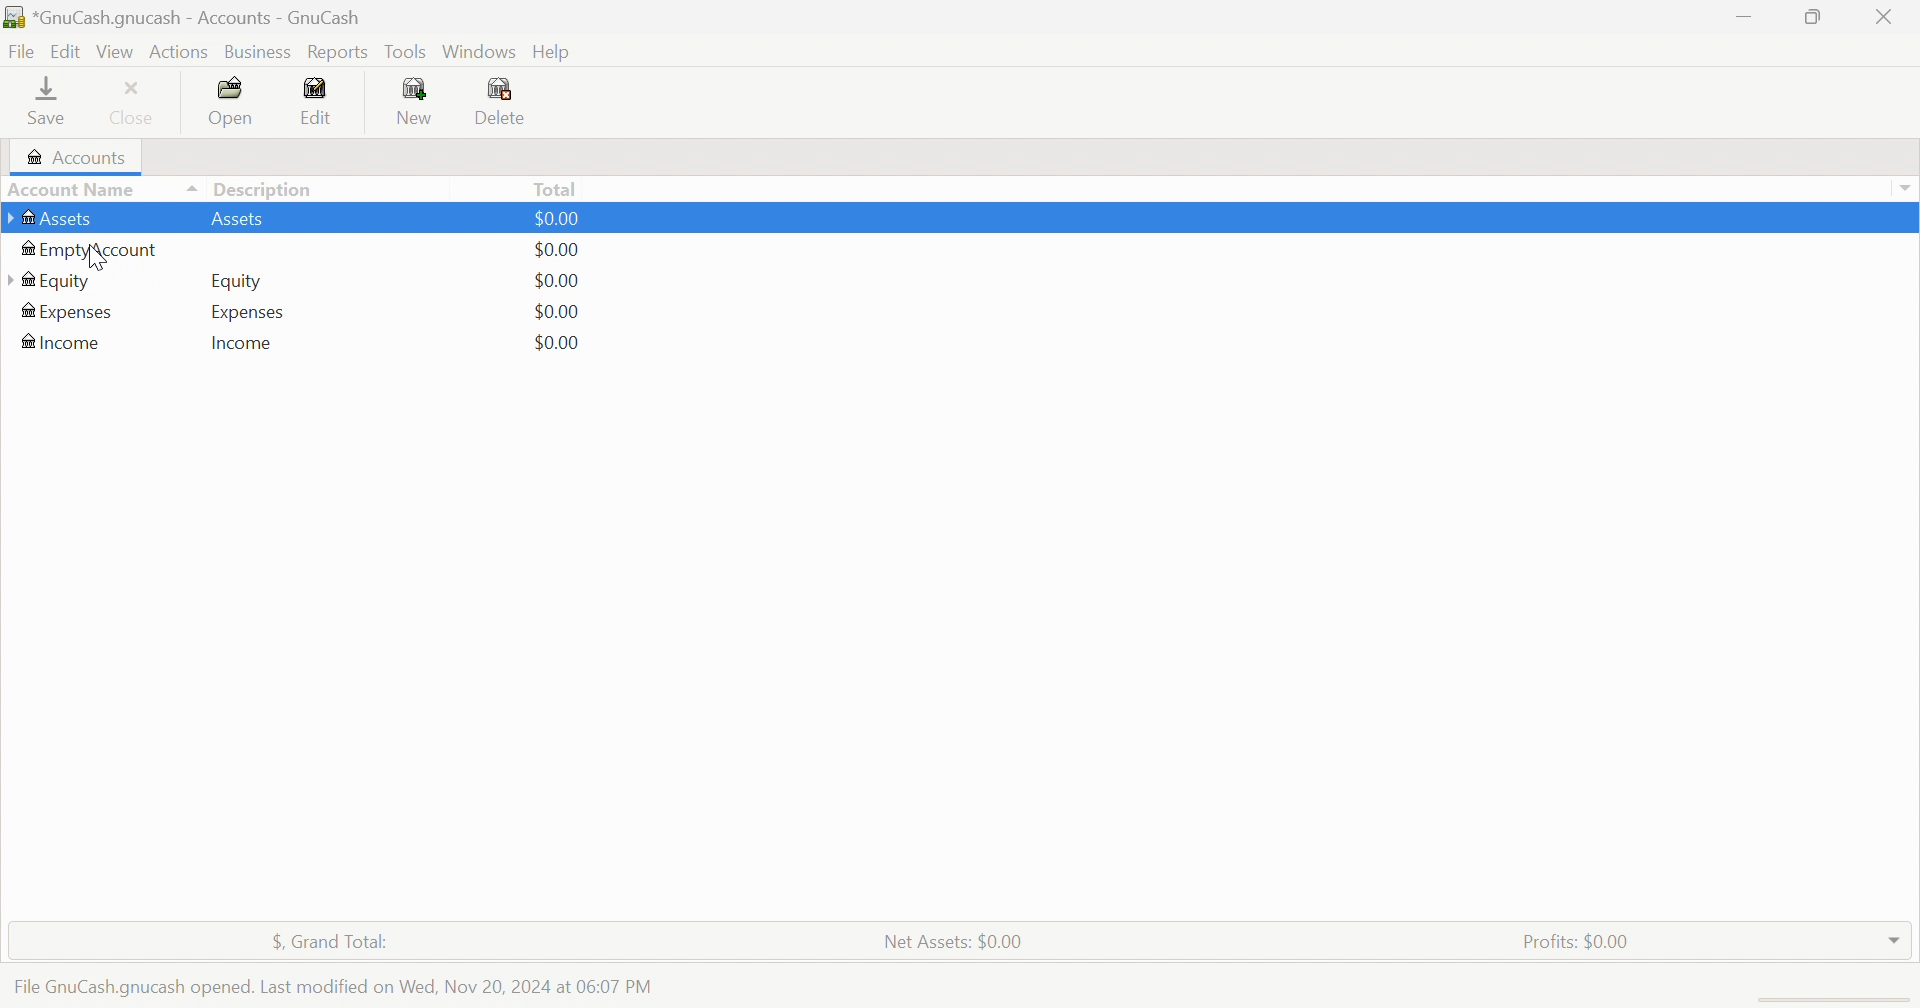  I want to click on Windows, so click(482, 53).